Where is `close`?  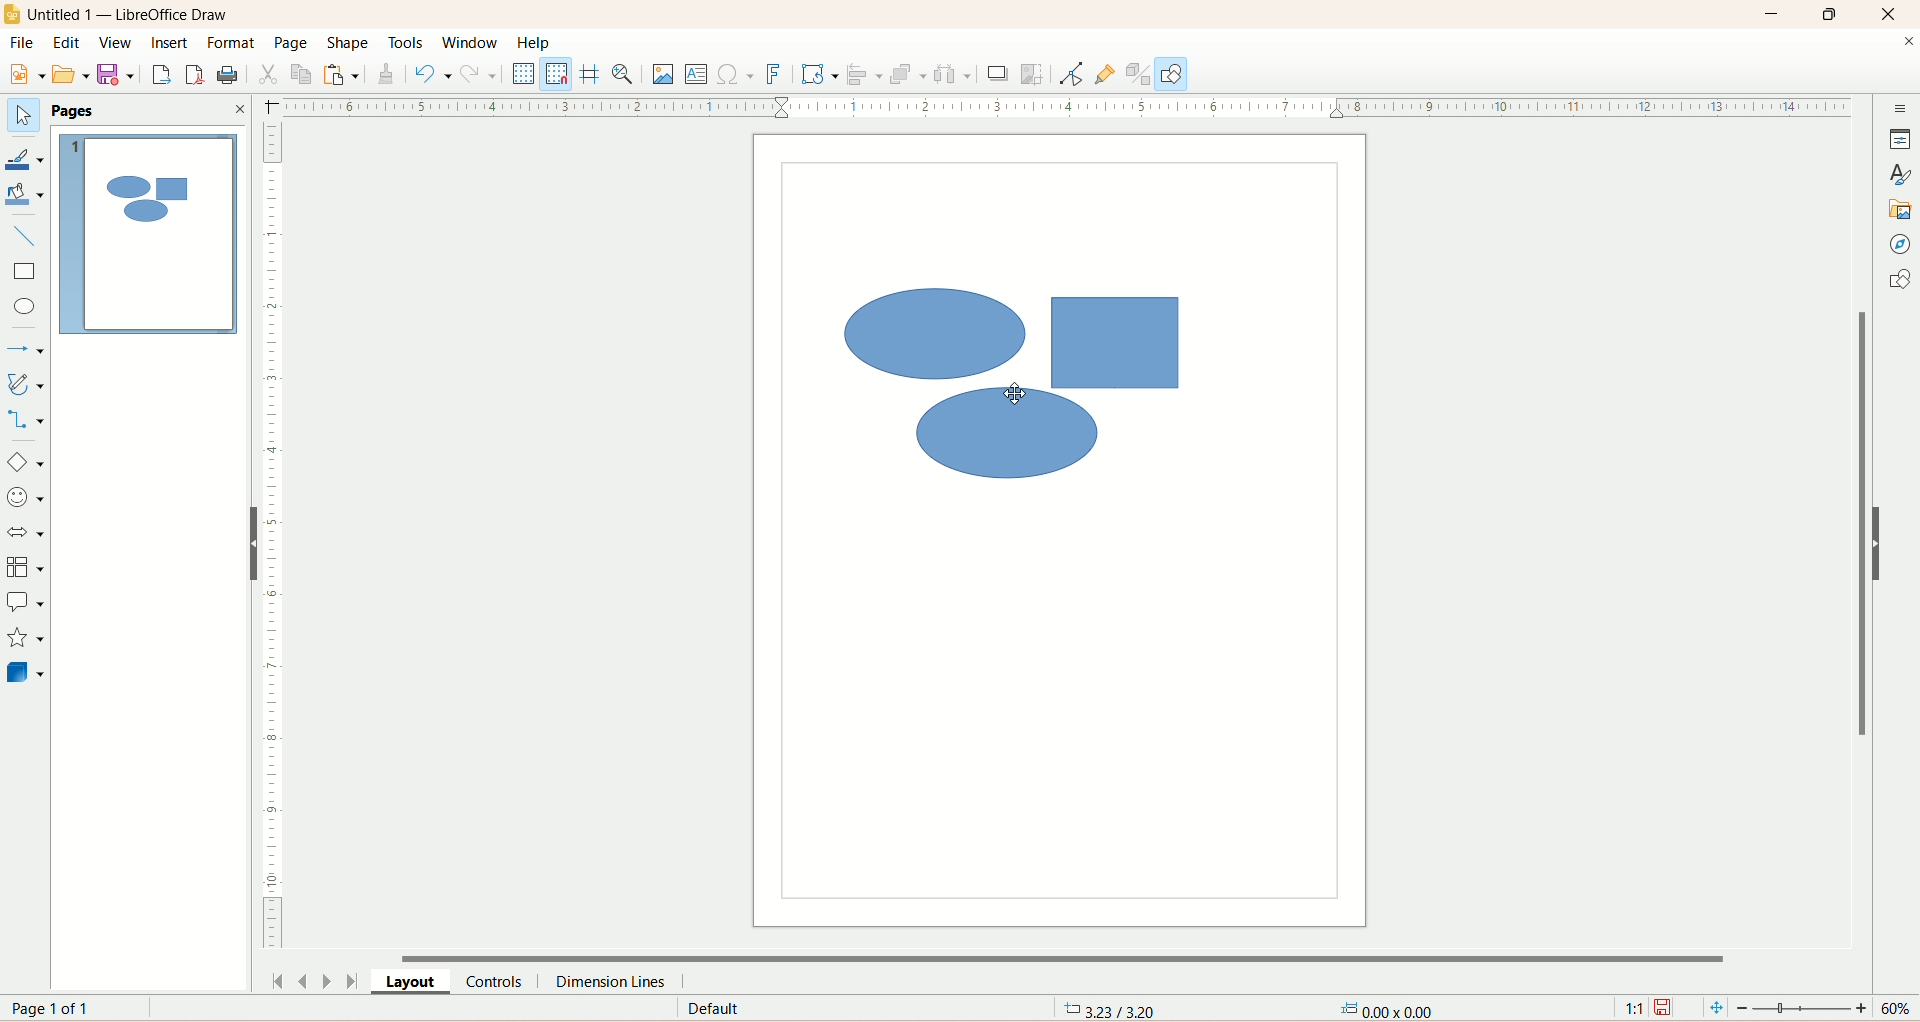
close is located at coordinates (1903, 43).